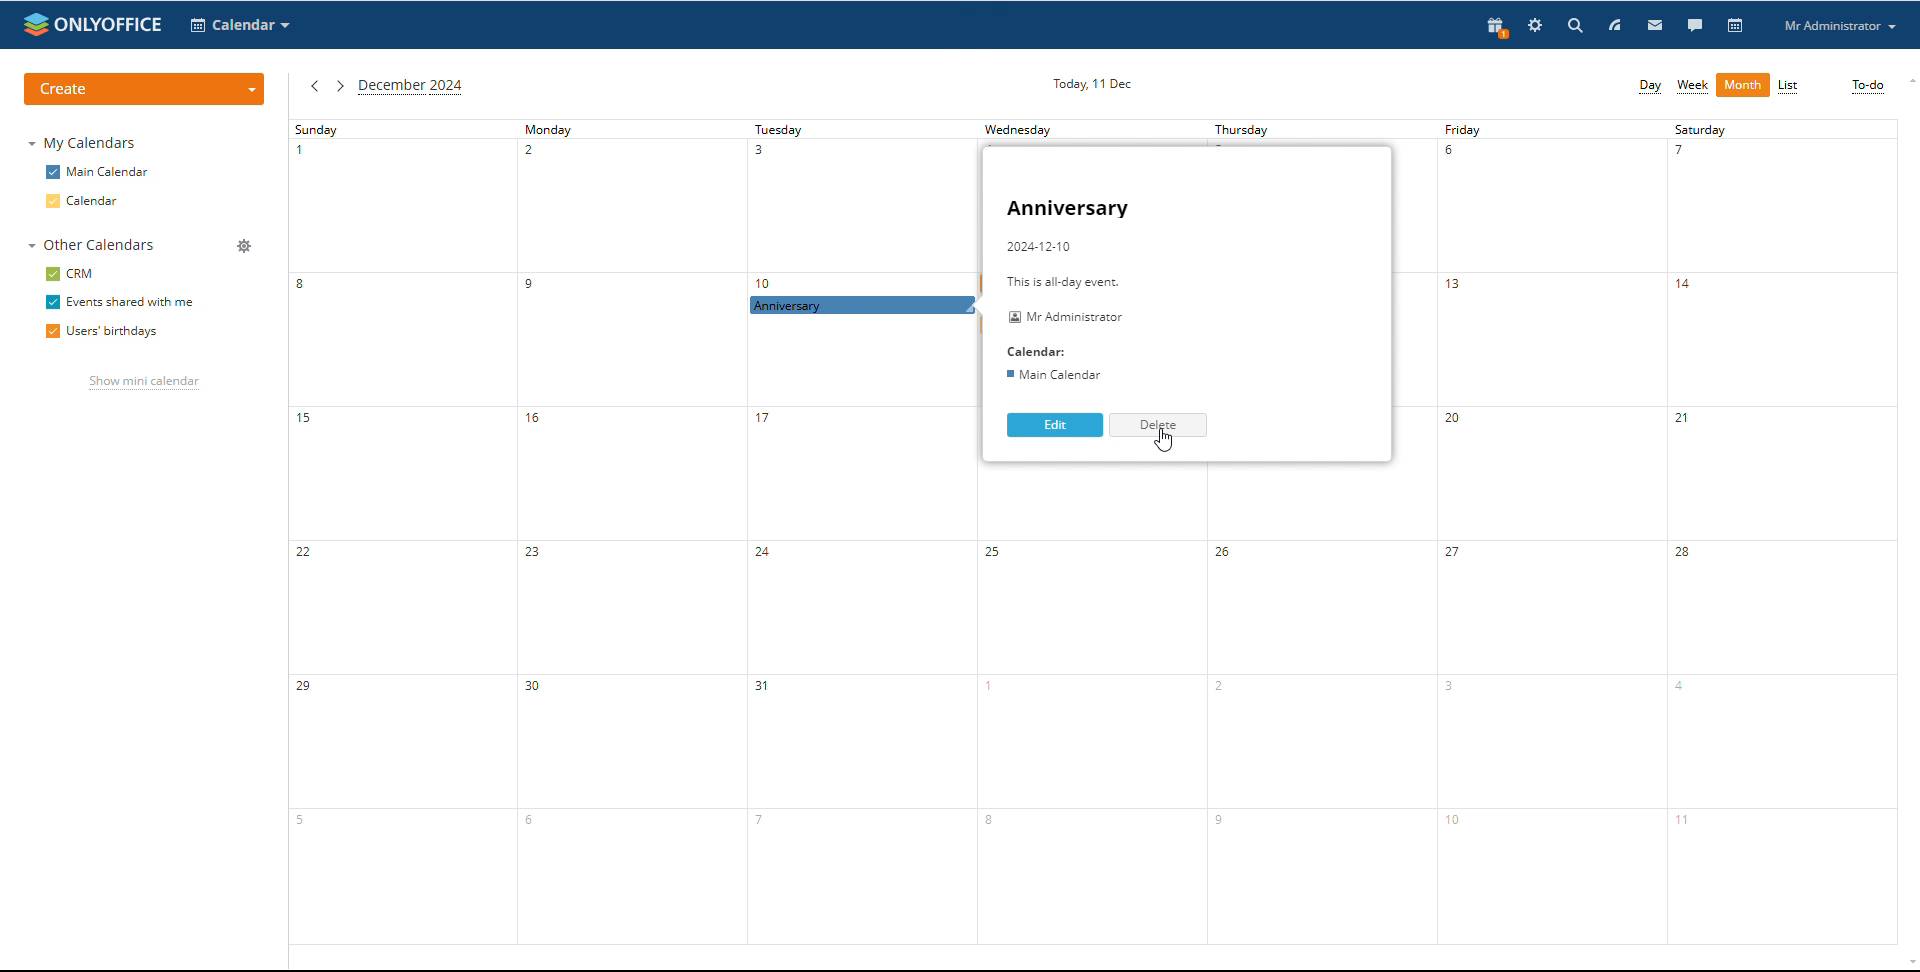 This screenshot has height=972, width=1920. I want to click on create, so click(144, 89).